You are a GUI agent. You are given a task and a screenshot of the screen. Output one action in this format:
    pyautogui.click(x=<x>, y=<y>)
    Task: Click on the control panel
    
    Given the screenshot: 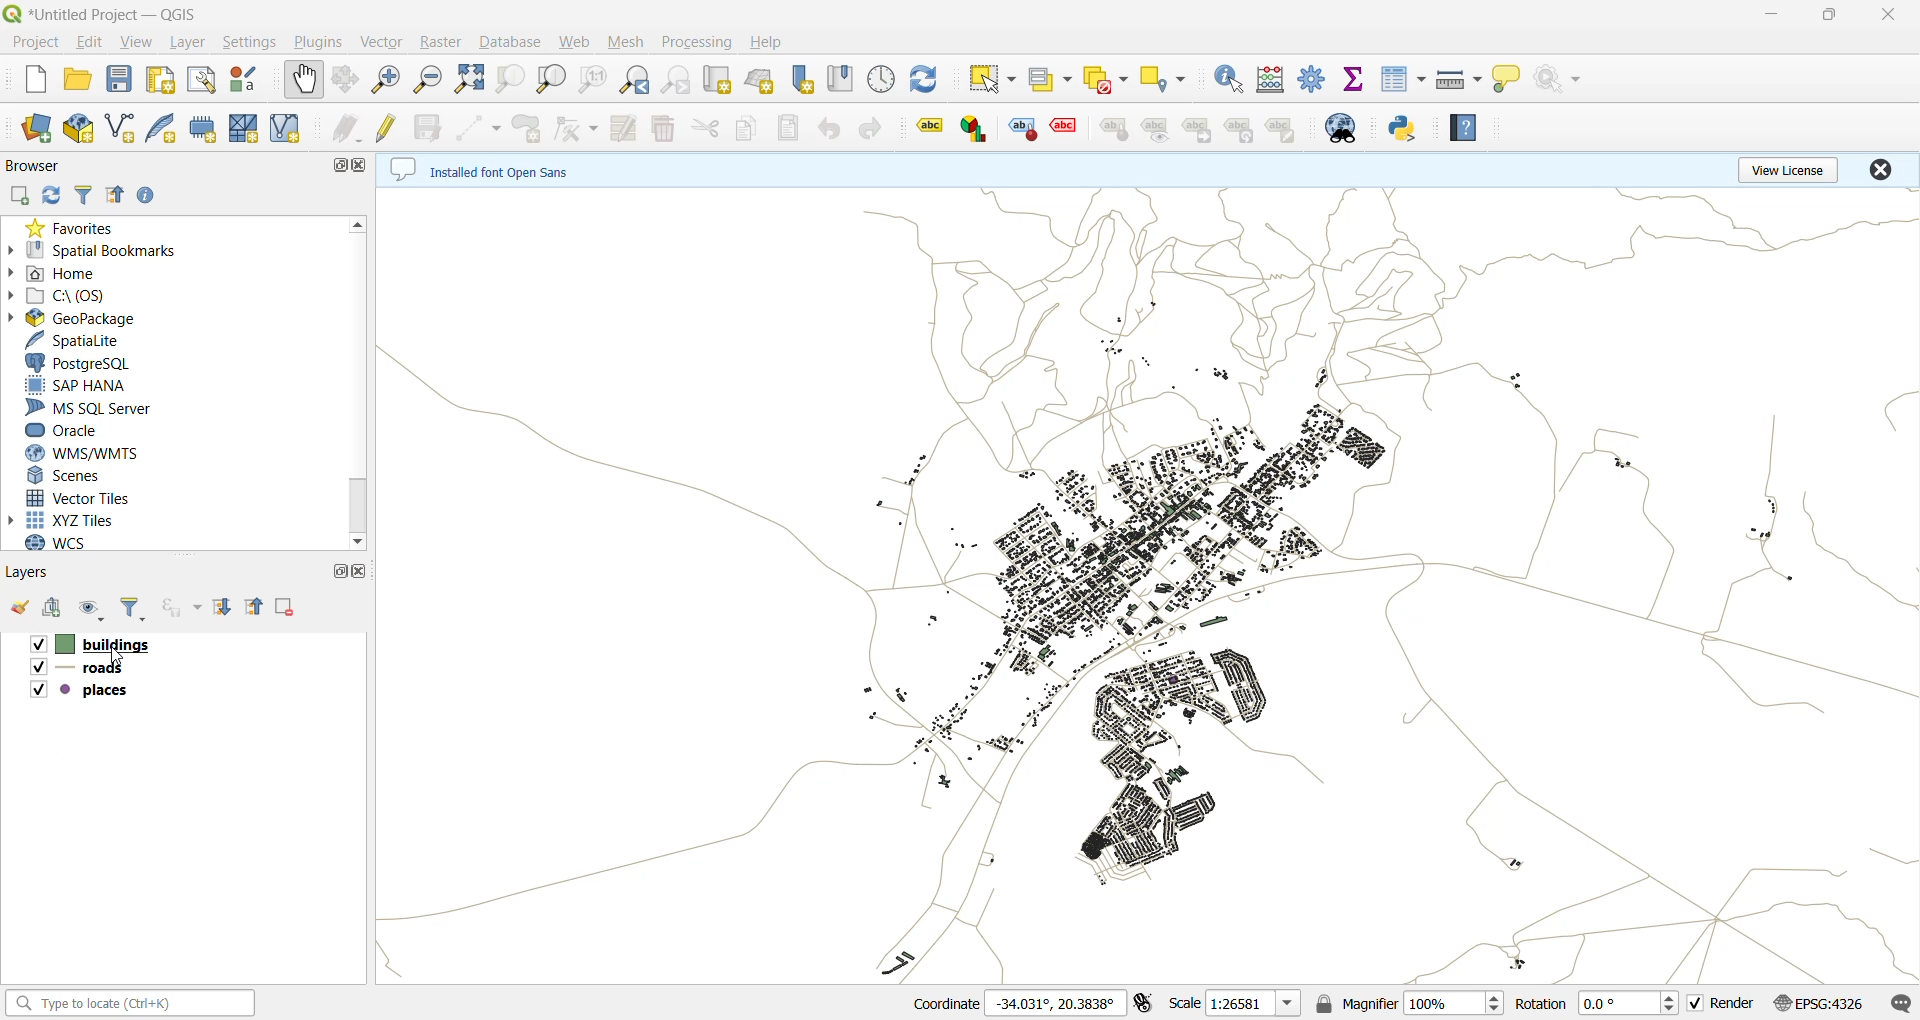 What is the action you would take?
    pyautogui.click(x=882, y=80)
    